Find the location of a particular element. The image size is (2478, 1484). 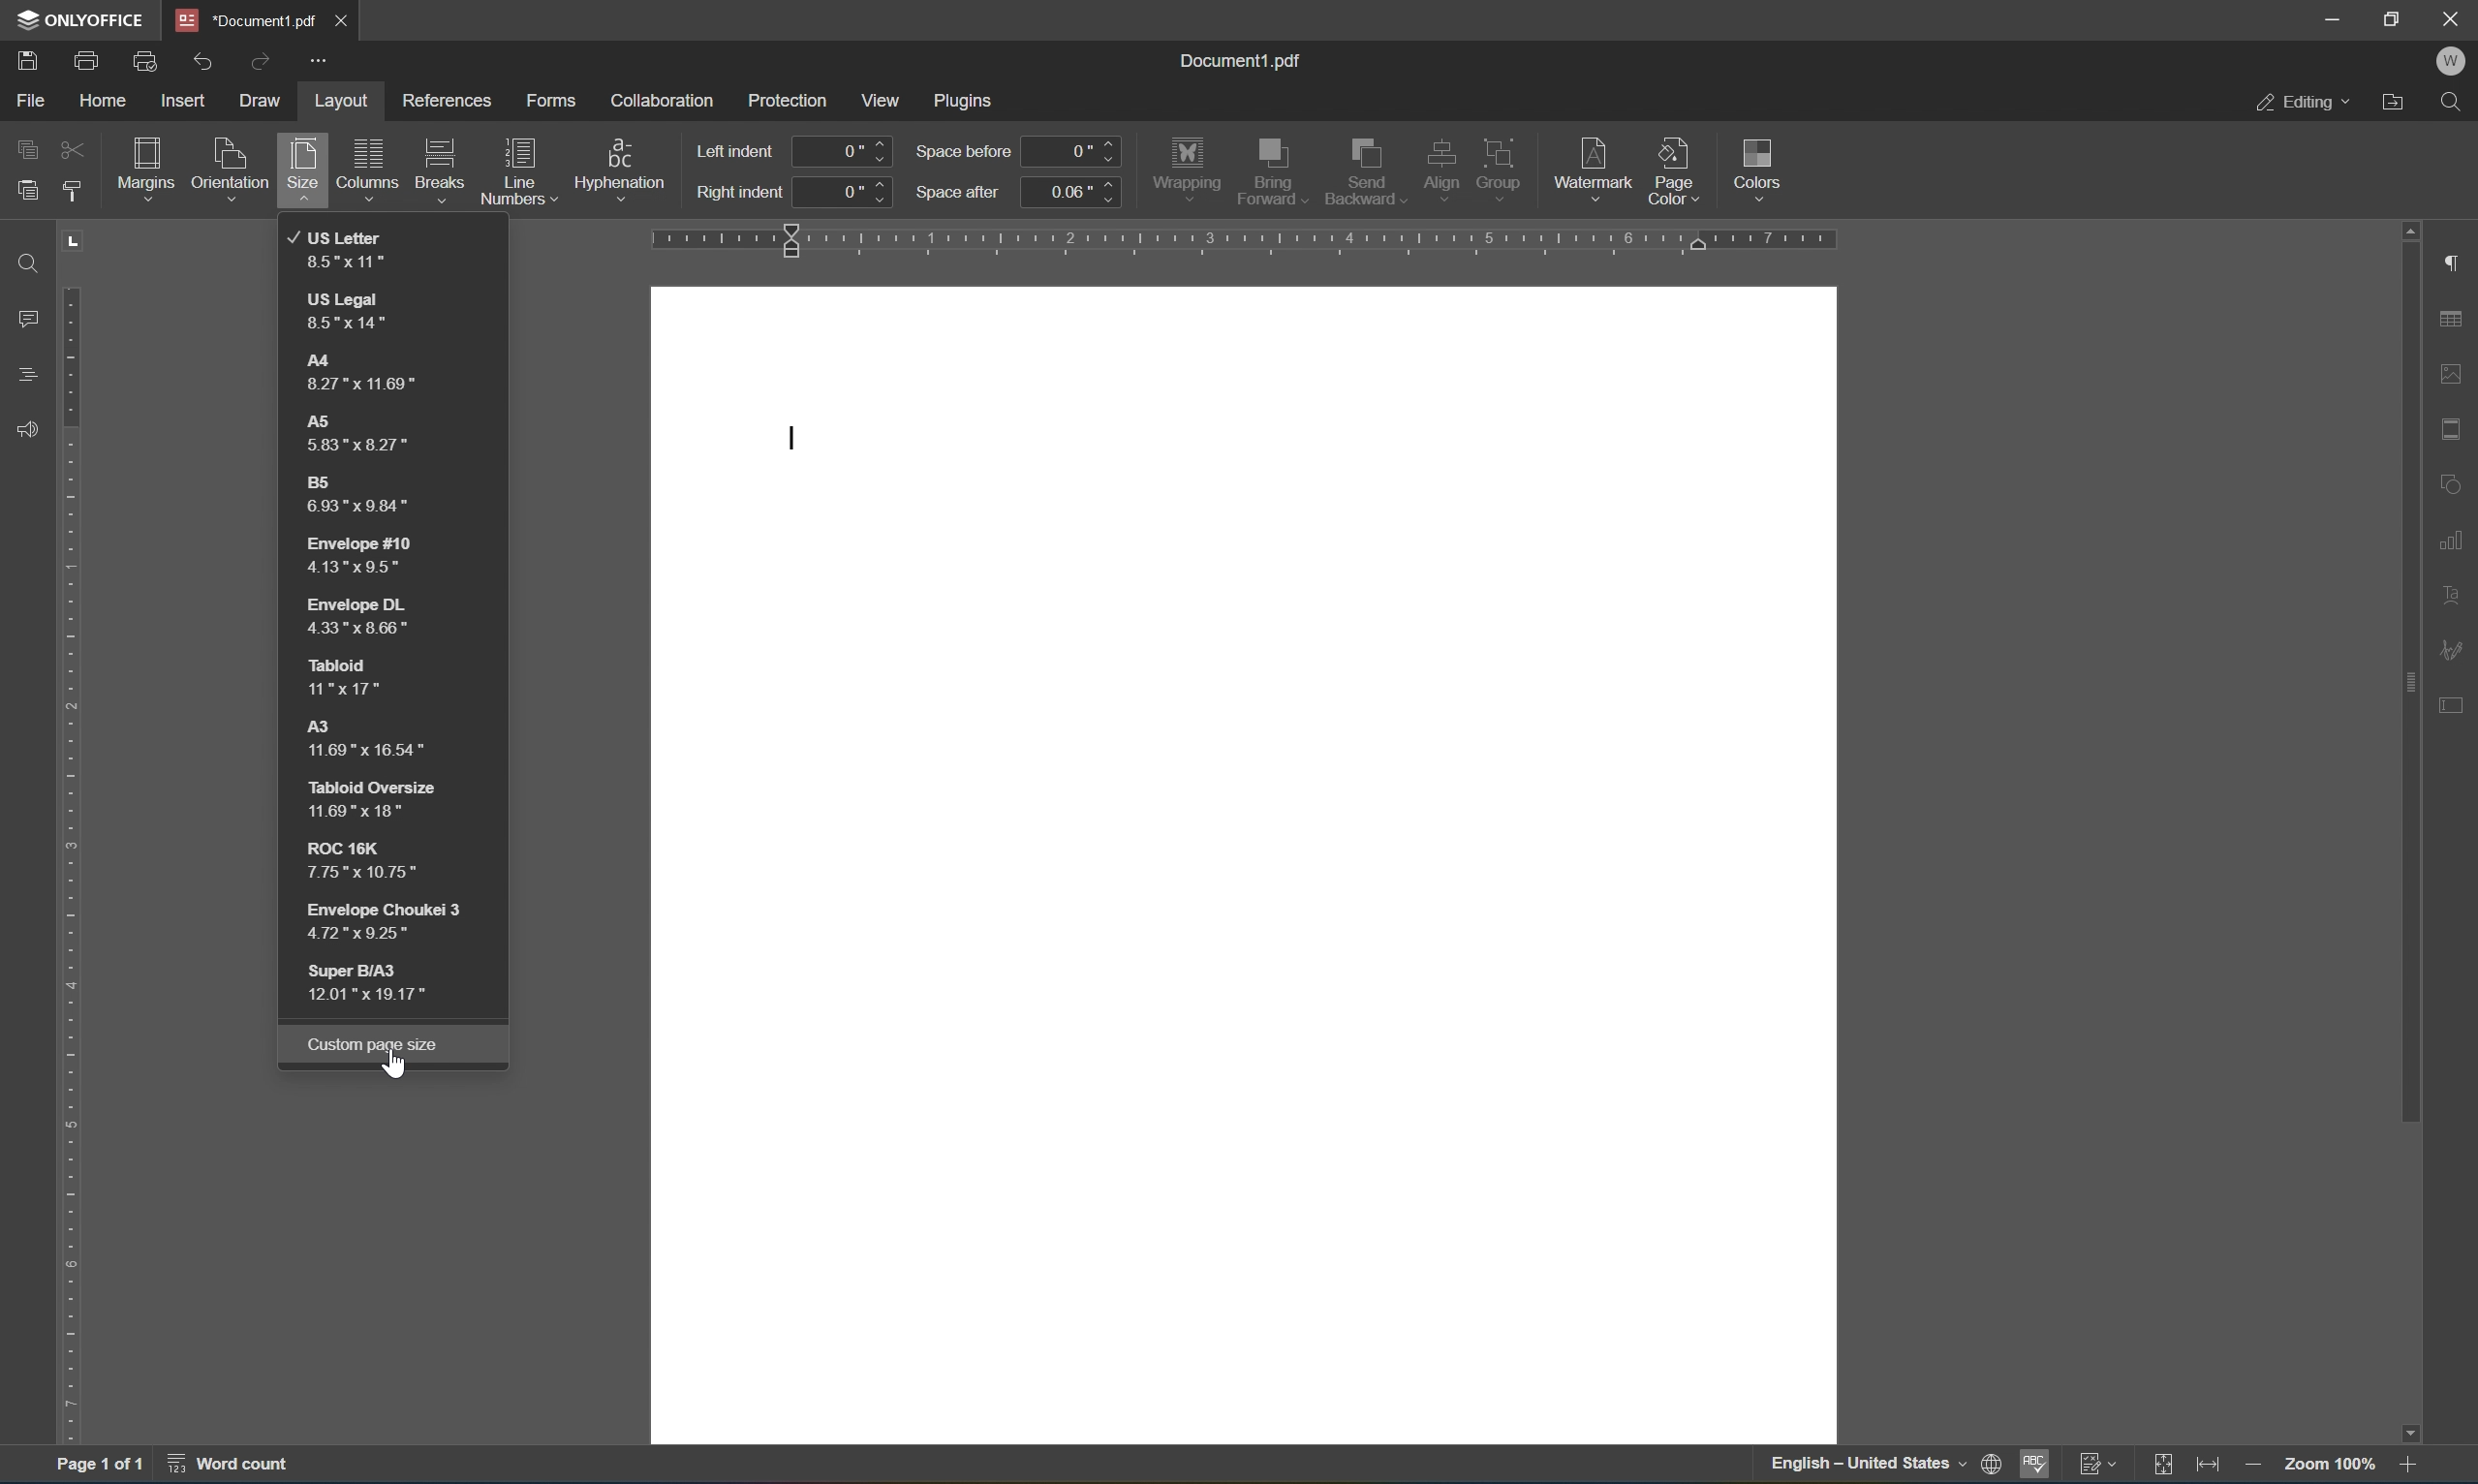

customize quick access toolbar is located at coordinates (322, 64).